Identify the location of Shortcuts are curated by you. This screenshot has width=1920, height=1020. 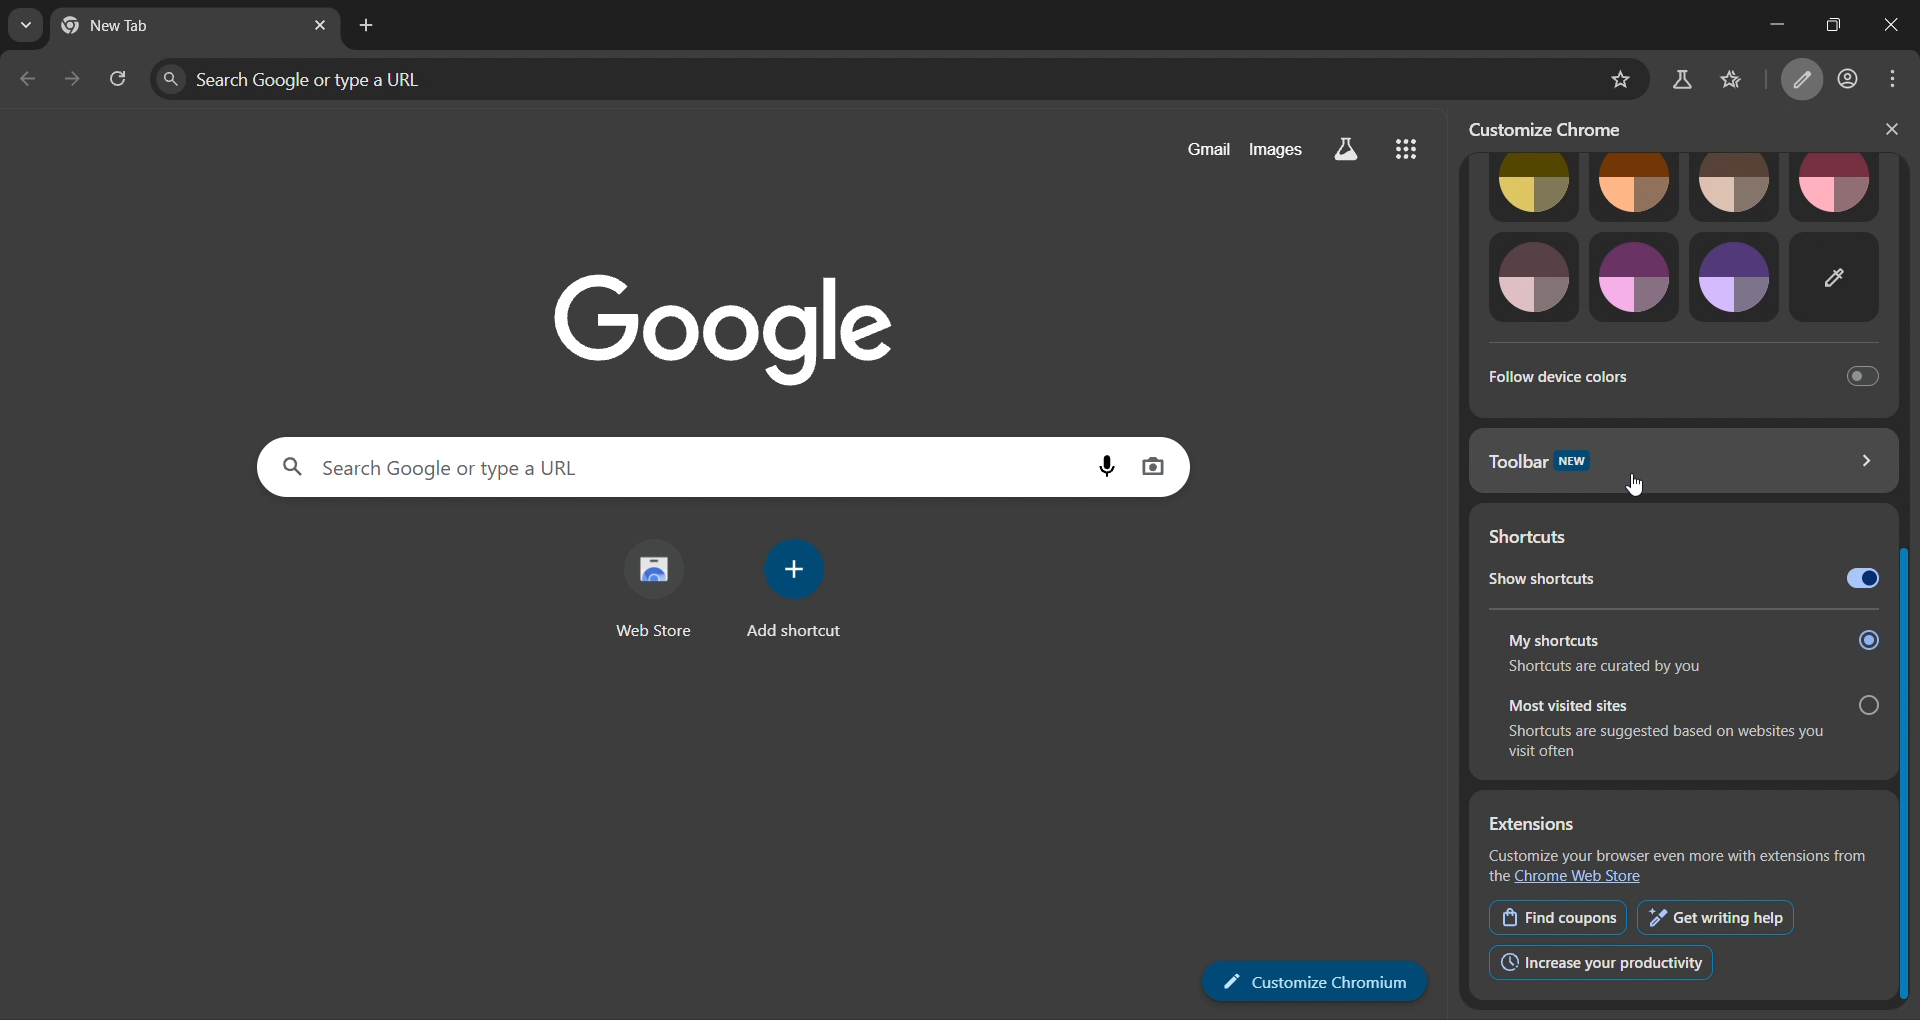
(1615, 669).